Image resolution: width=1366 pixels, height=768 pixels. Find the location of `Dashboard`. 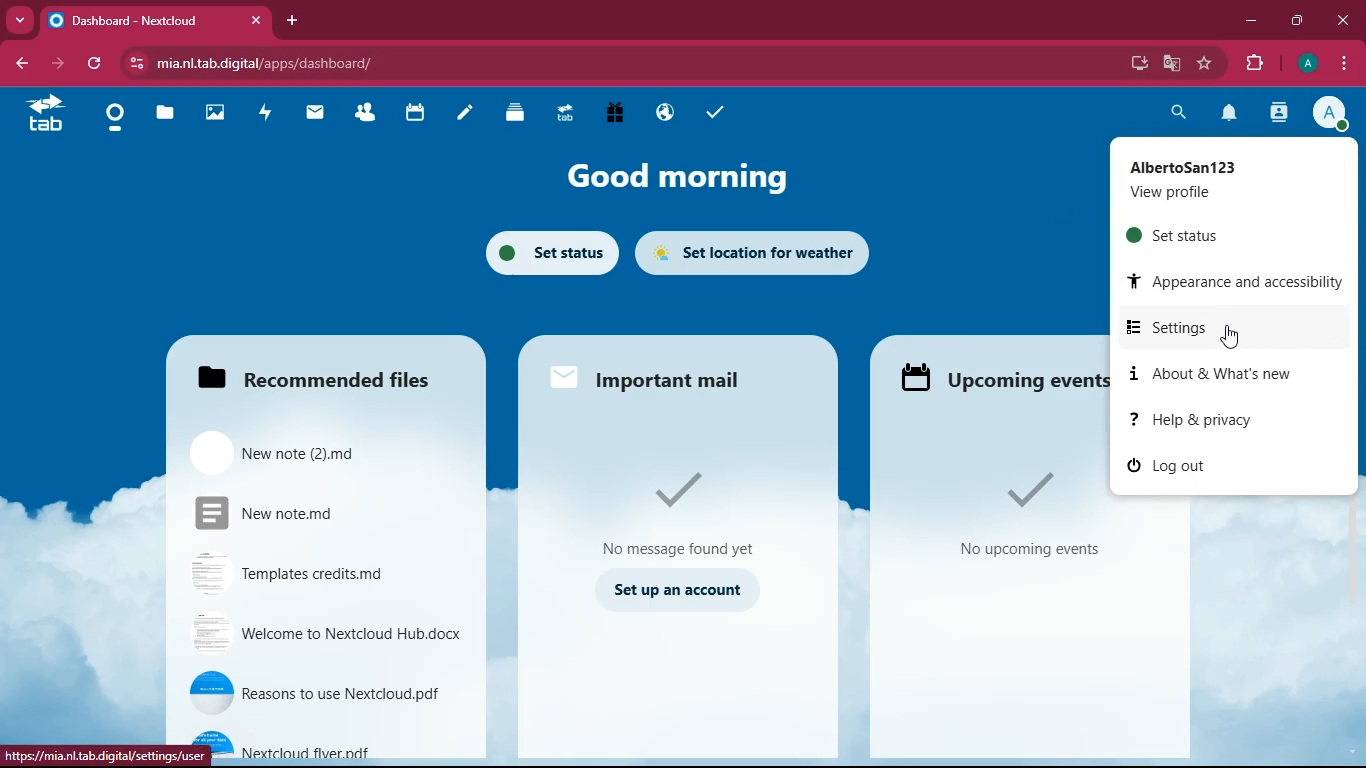

Dashboard is located at coordinates (119, 119).